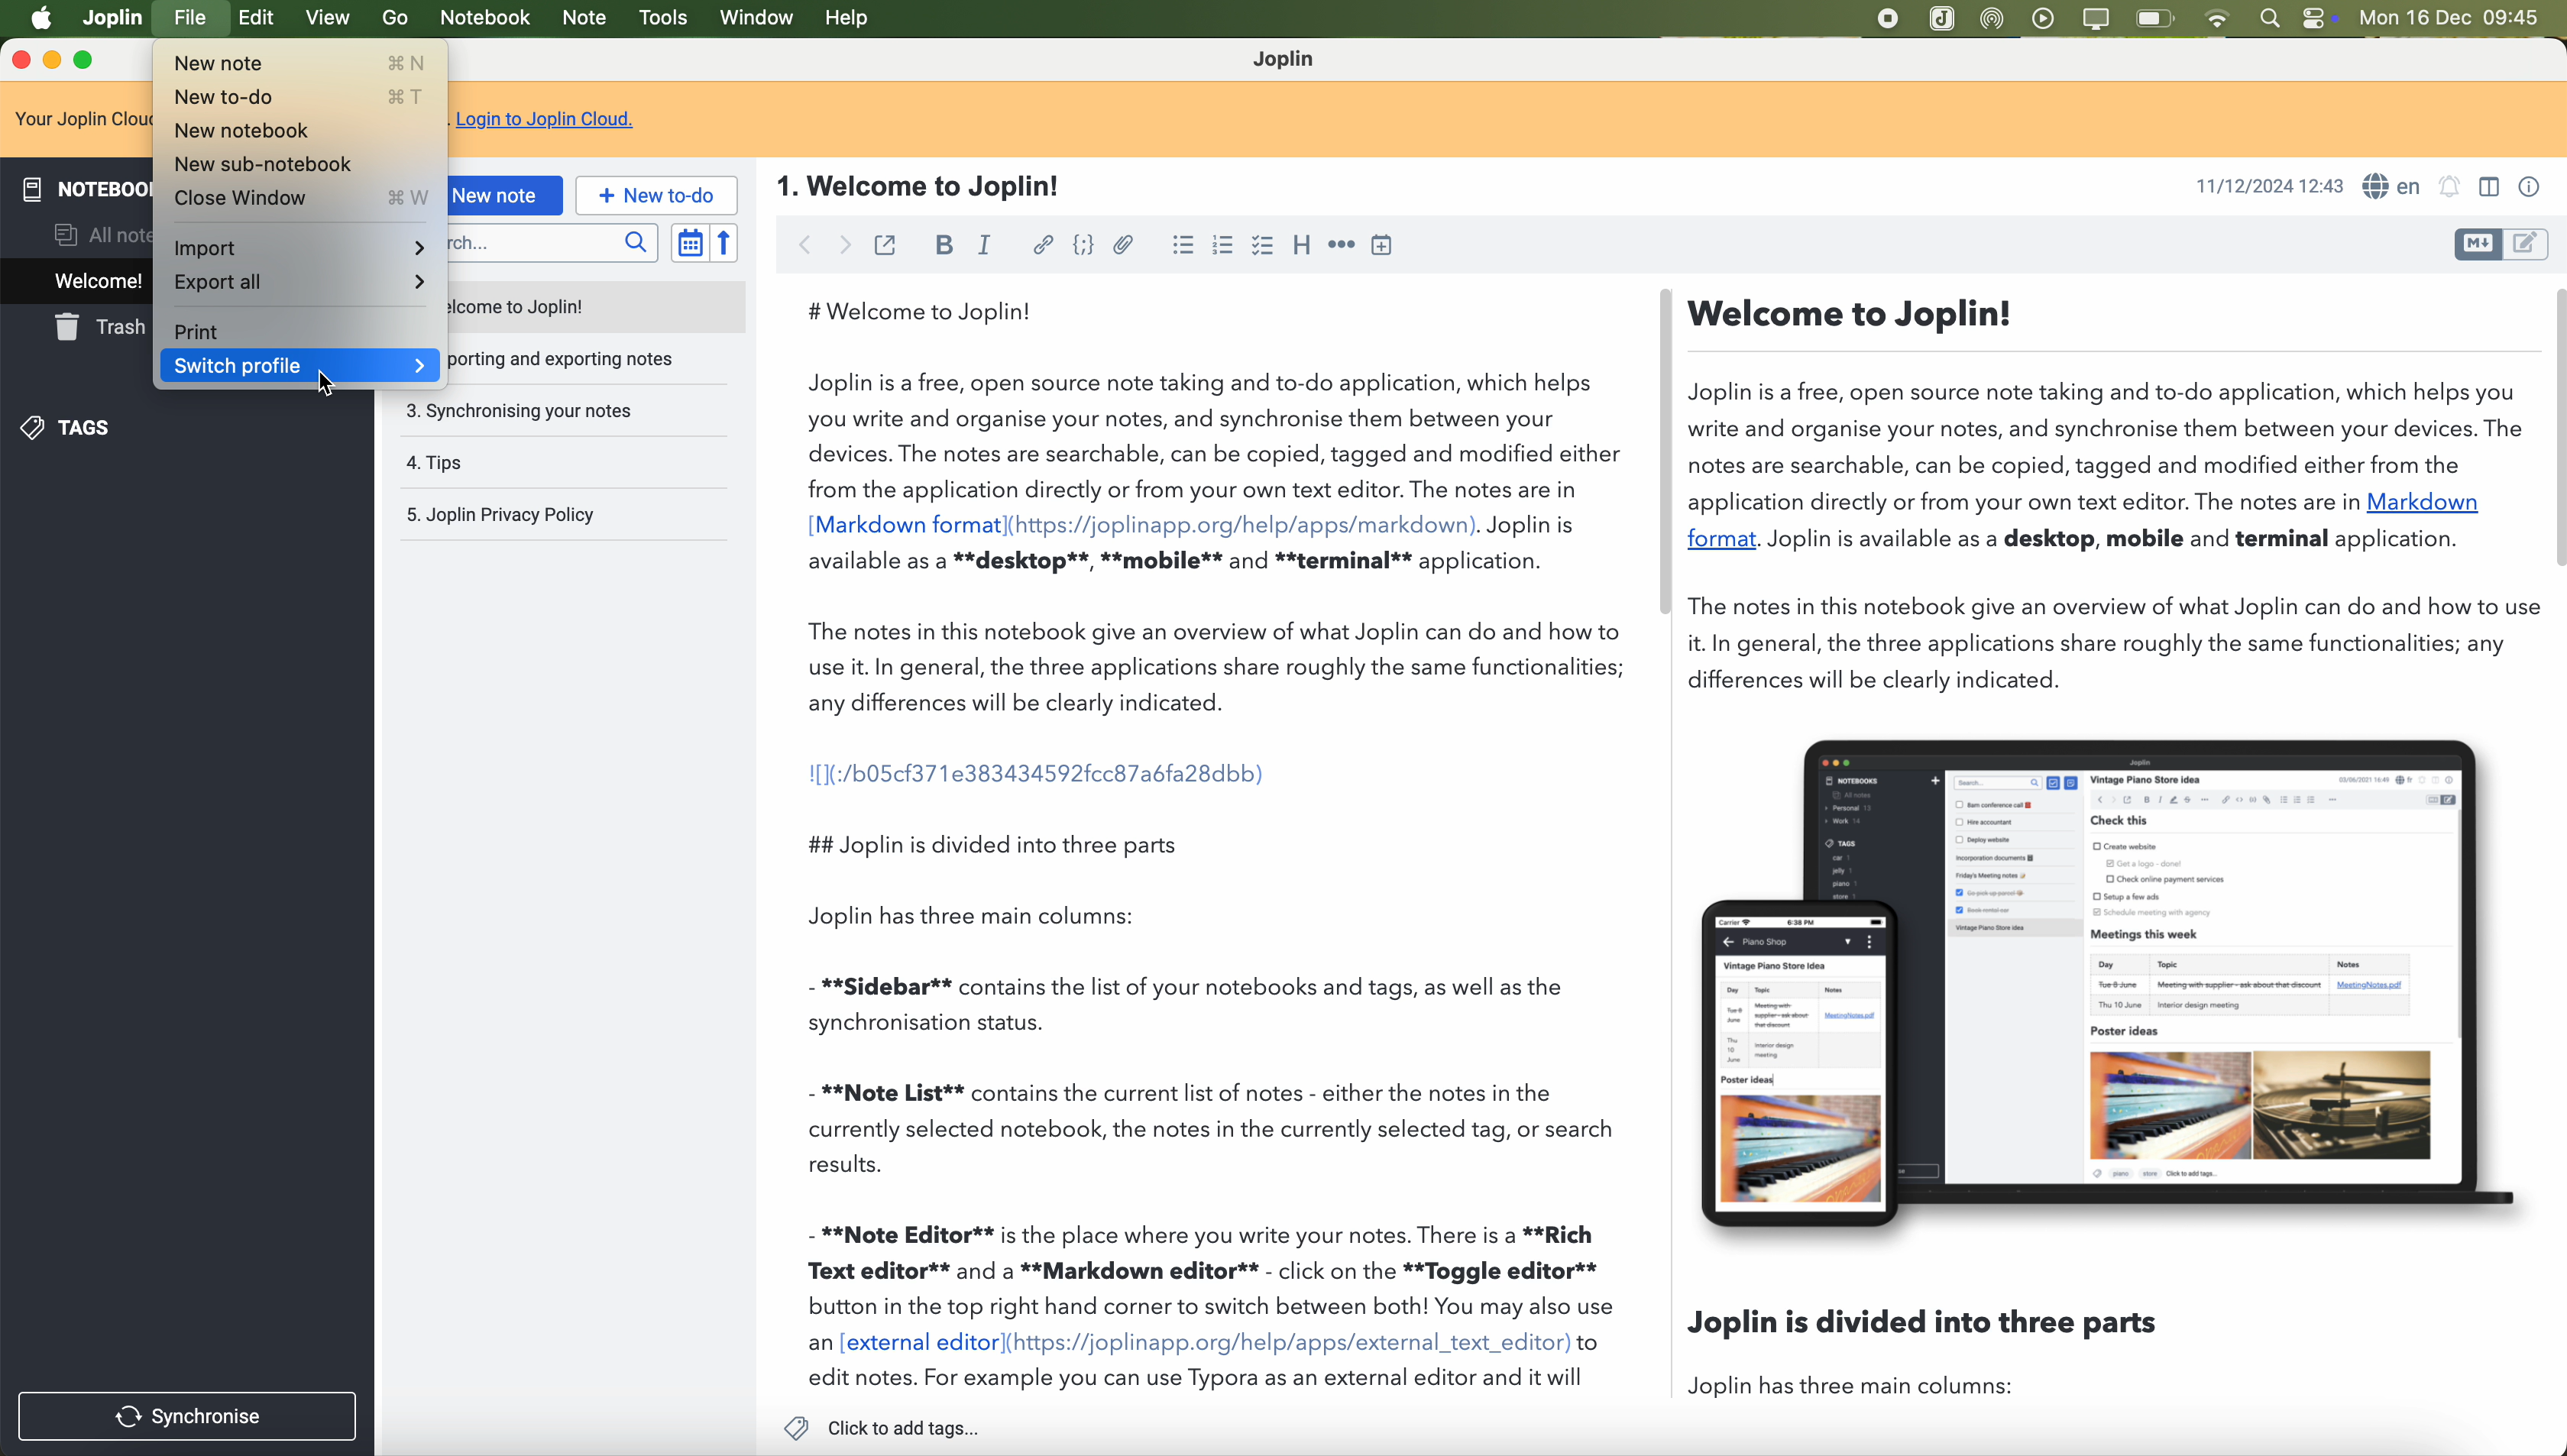  I want to click on New to-do, so click(300, 99).